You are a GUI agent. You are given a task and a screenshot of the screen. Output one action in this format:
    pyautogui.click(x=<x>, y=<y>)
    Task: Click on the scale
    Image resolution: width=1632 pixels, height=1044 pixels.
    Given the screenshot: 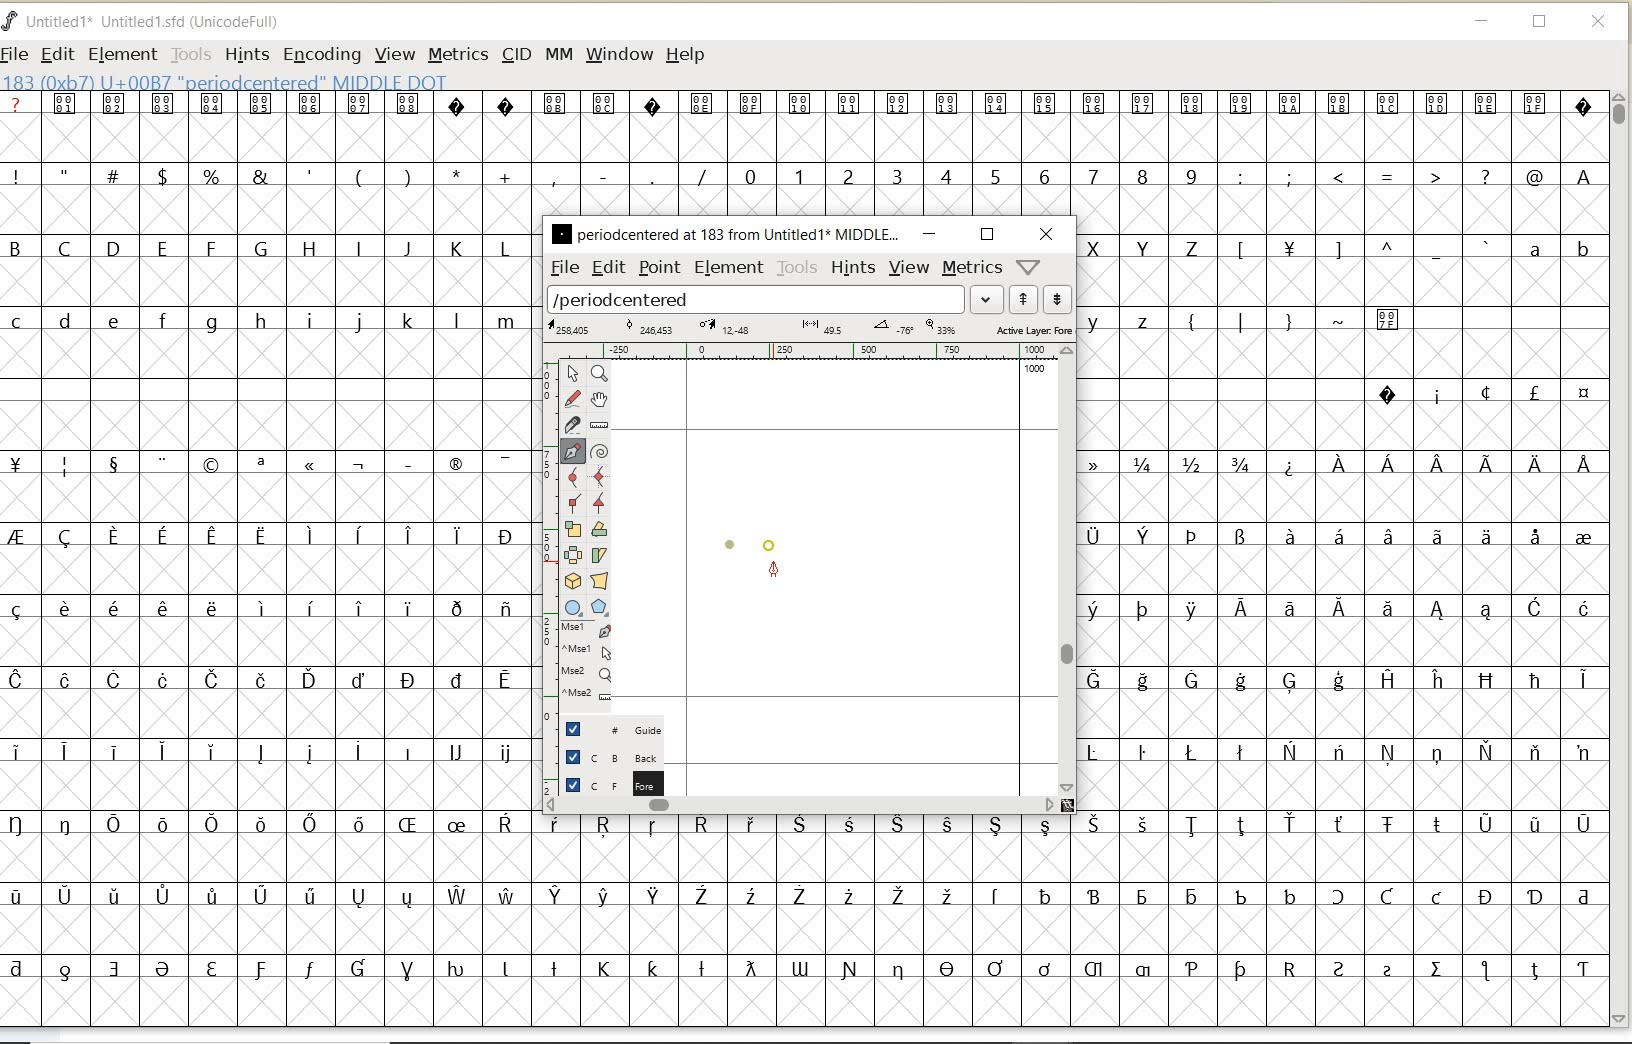 What is the action you would take?
    pyautogui.click(x=545, y=527)
    